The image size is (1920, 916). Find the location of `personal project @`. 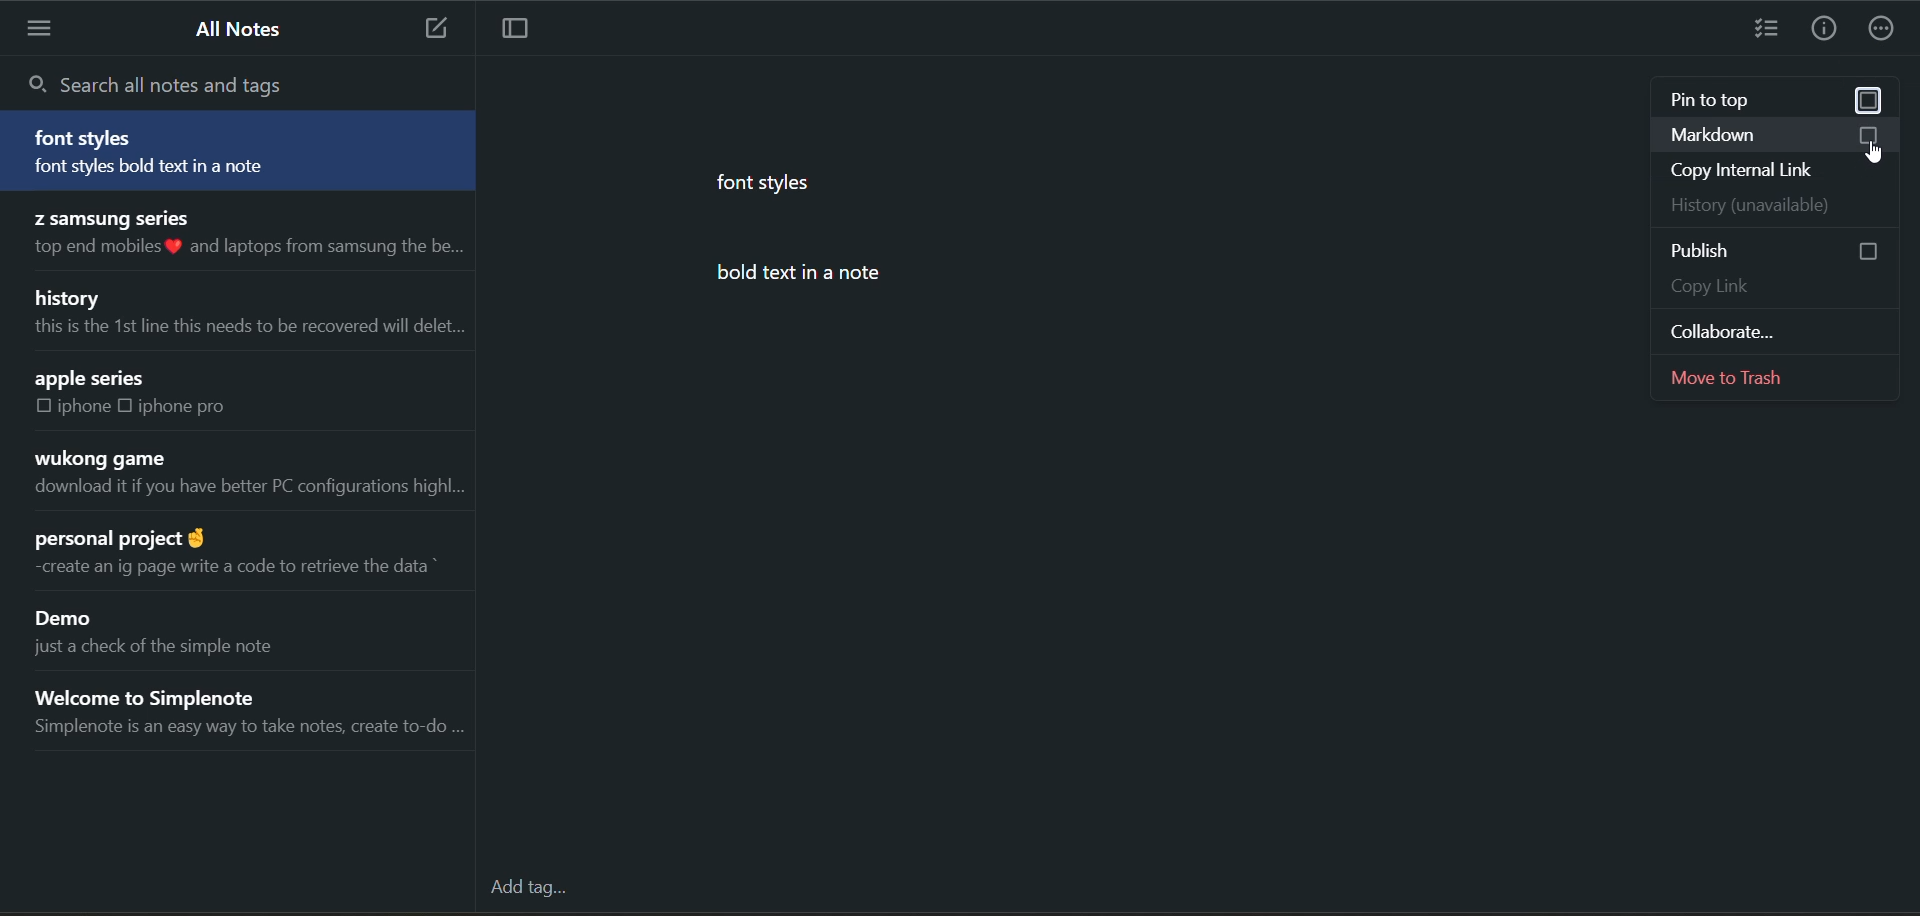

personal project @ is located at coordinates (117, 533).